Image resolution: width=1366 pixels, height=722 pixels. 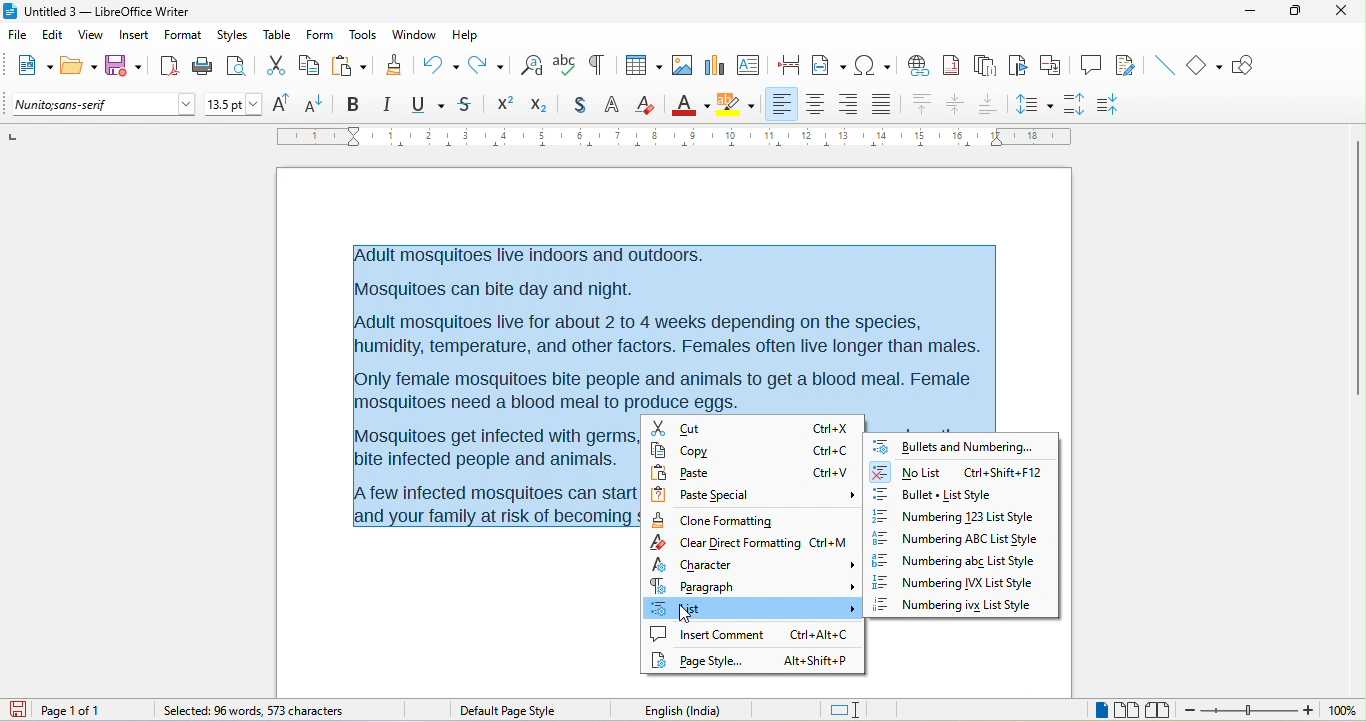 What do you see at coordinates (714, 520) in the screenshot?
I see `clone formatting` at bounding box center [714, 520].